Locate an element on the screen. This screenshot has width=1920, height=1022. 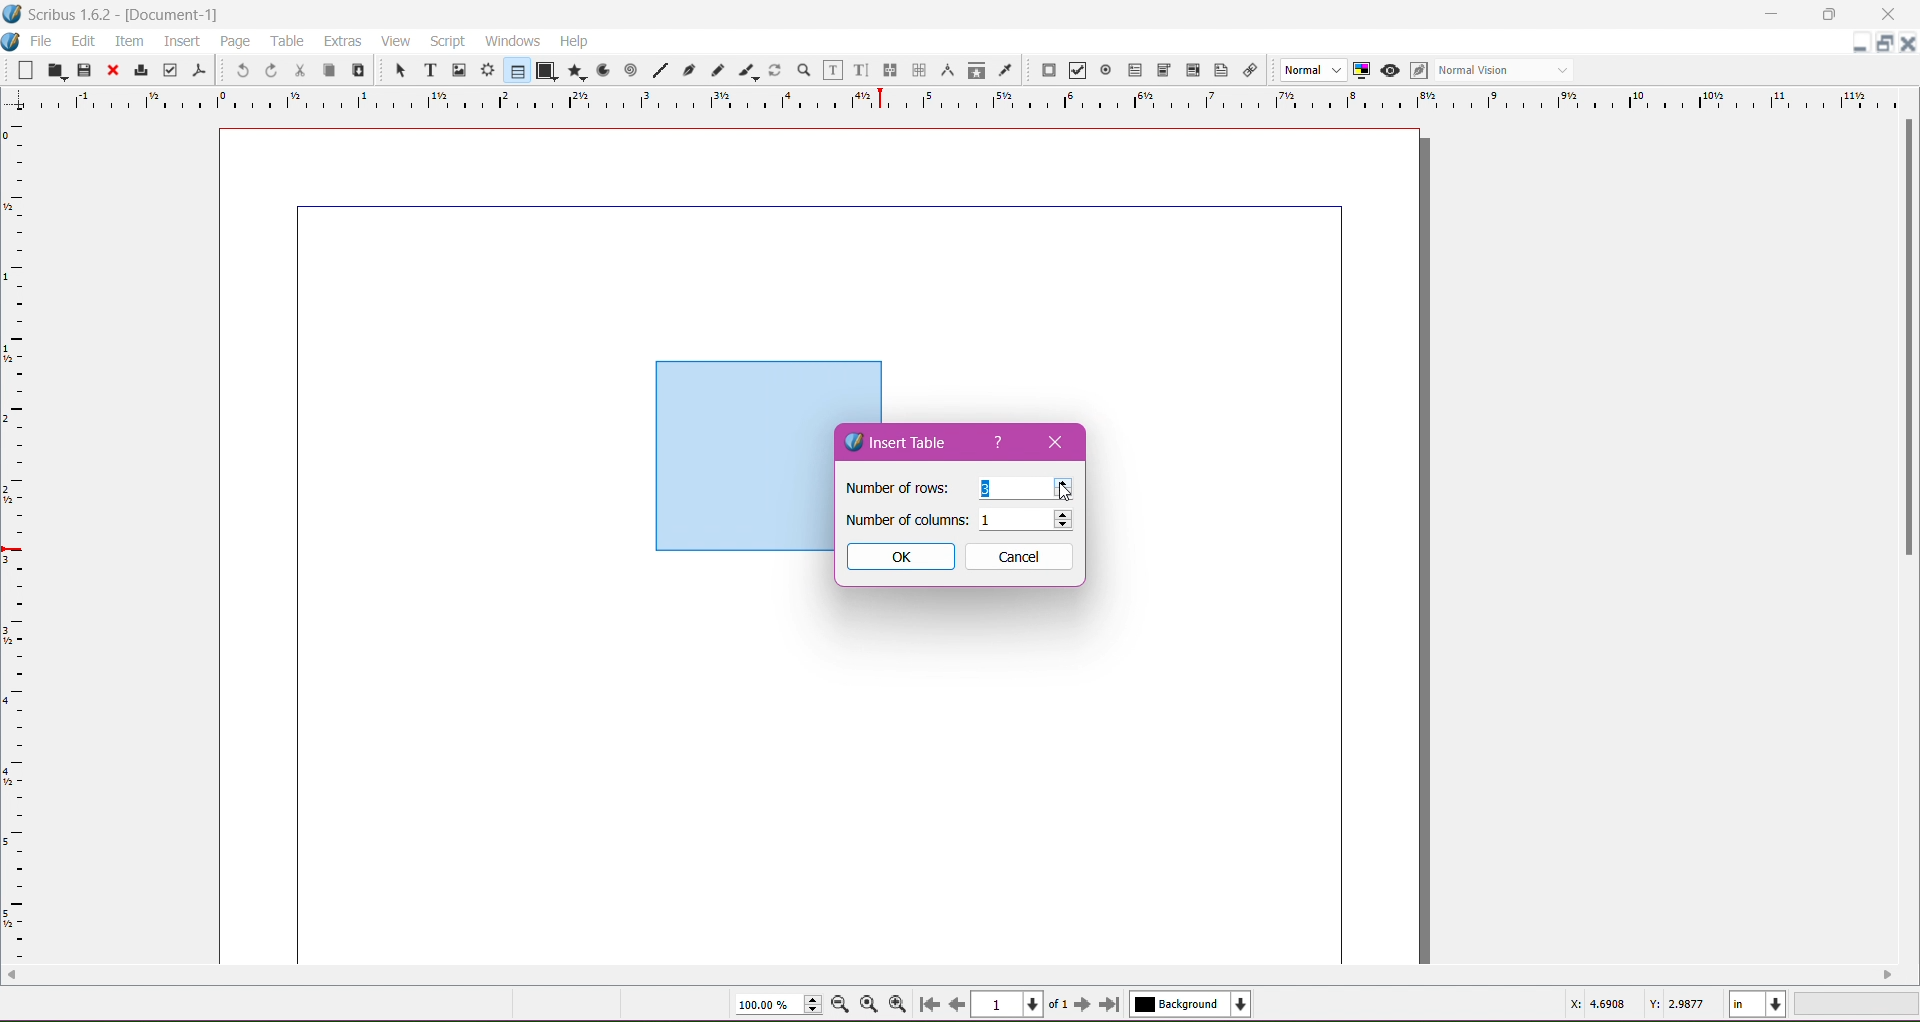
of 1 is located at coordinates (1057, 1002).